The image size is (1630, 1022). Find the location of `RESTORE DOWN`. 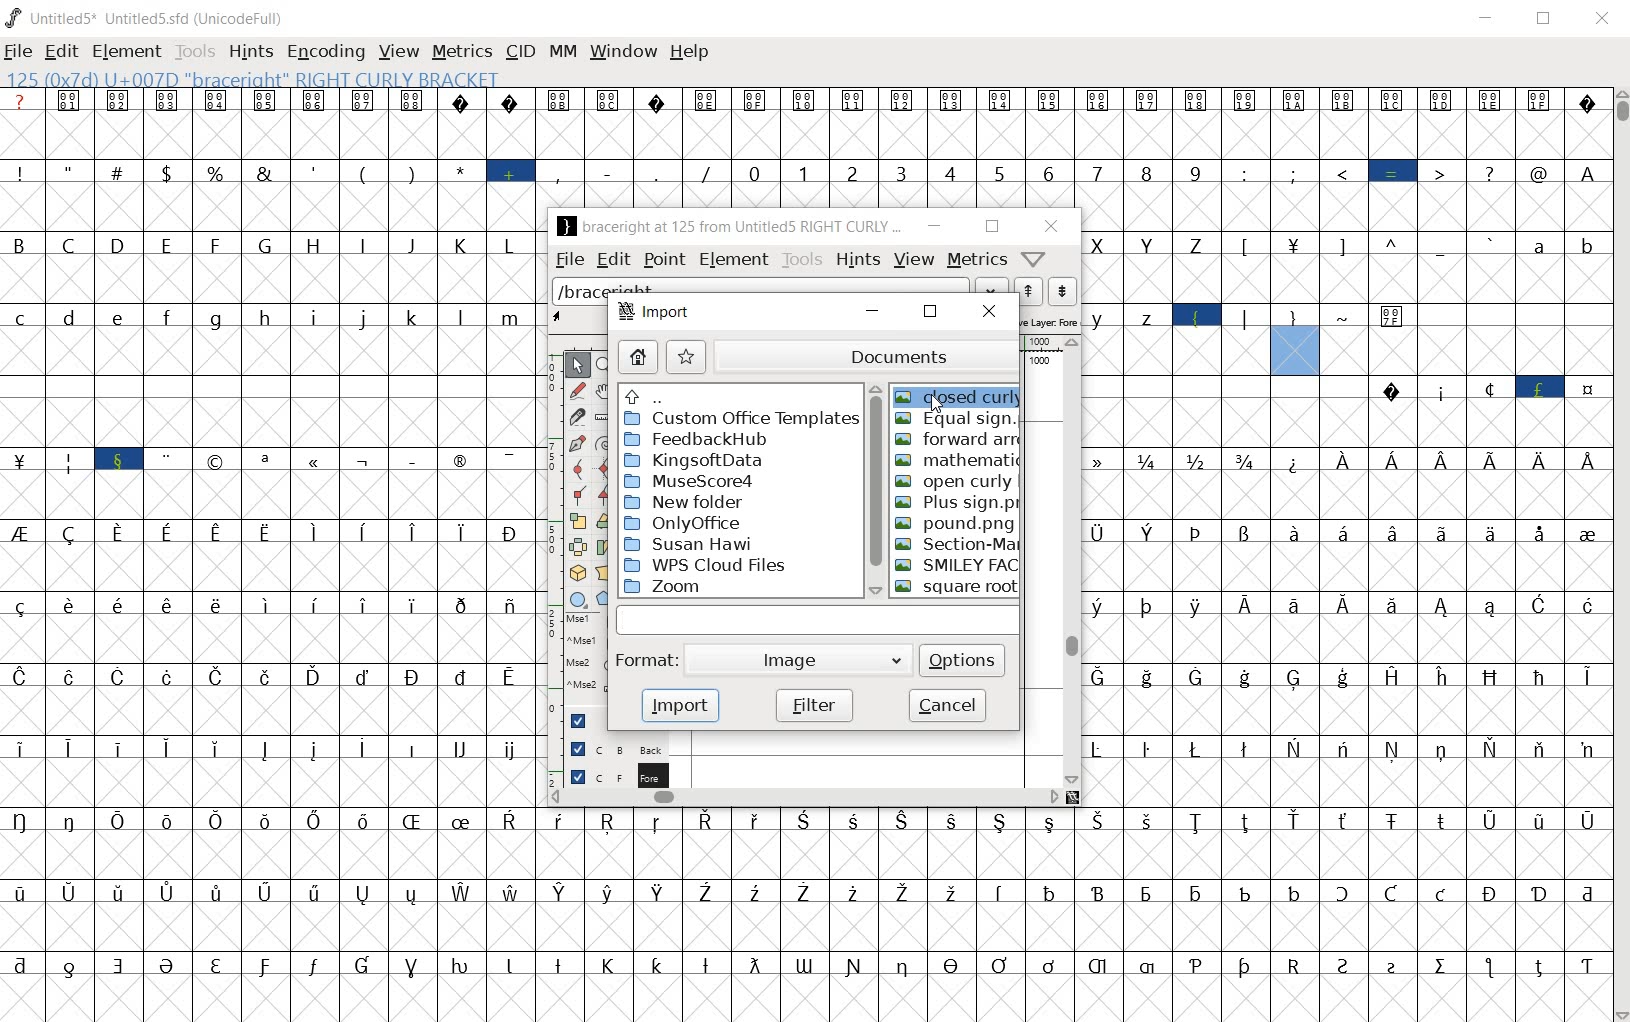

RESTORE DOWN is located at coordinates (1548, 20).